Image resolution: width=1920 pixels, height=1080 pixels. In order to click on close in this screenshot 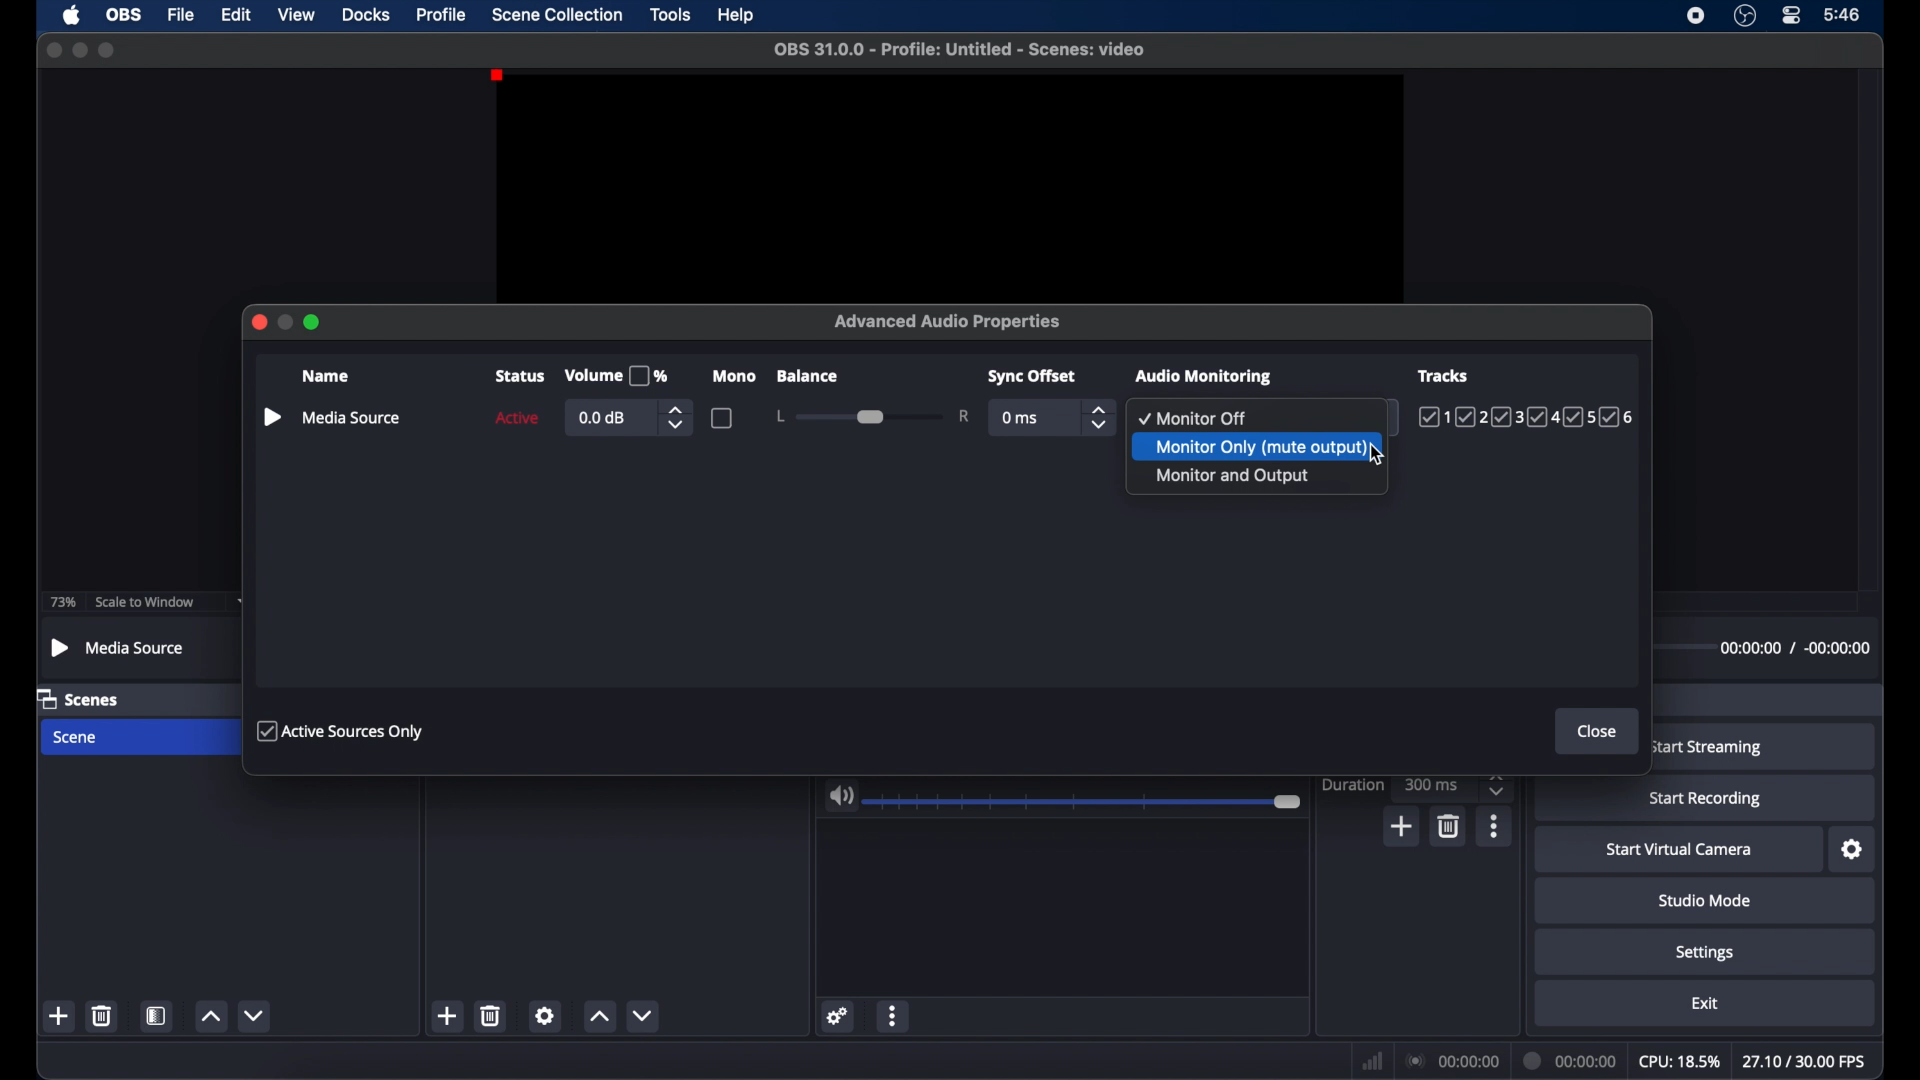, I will do `click(53, 50)`.